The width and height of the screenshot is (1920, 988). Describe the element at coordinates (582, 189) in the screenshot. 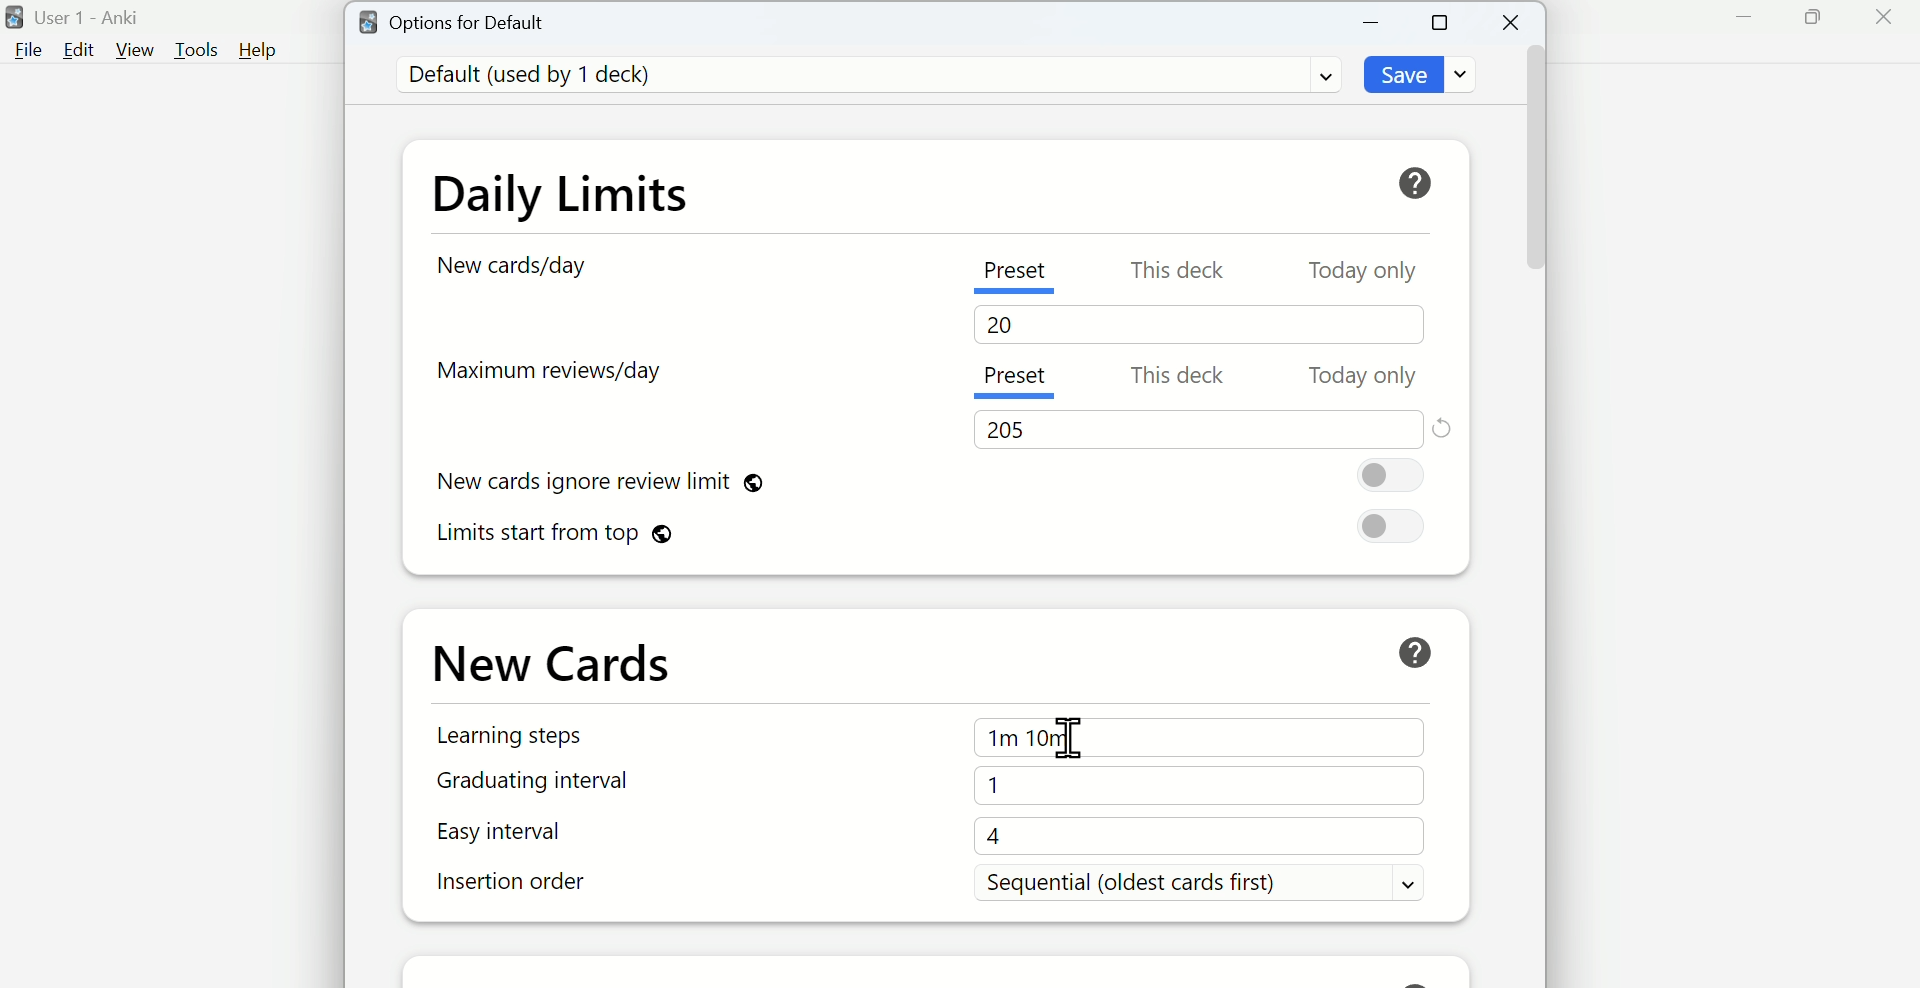

I see `Daily Limits` at that location.